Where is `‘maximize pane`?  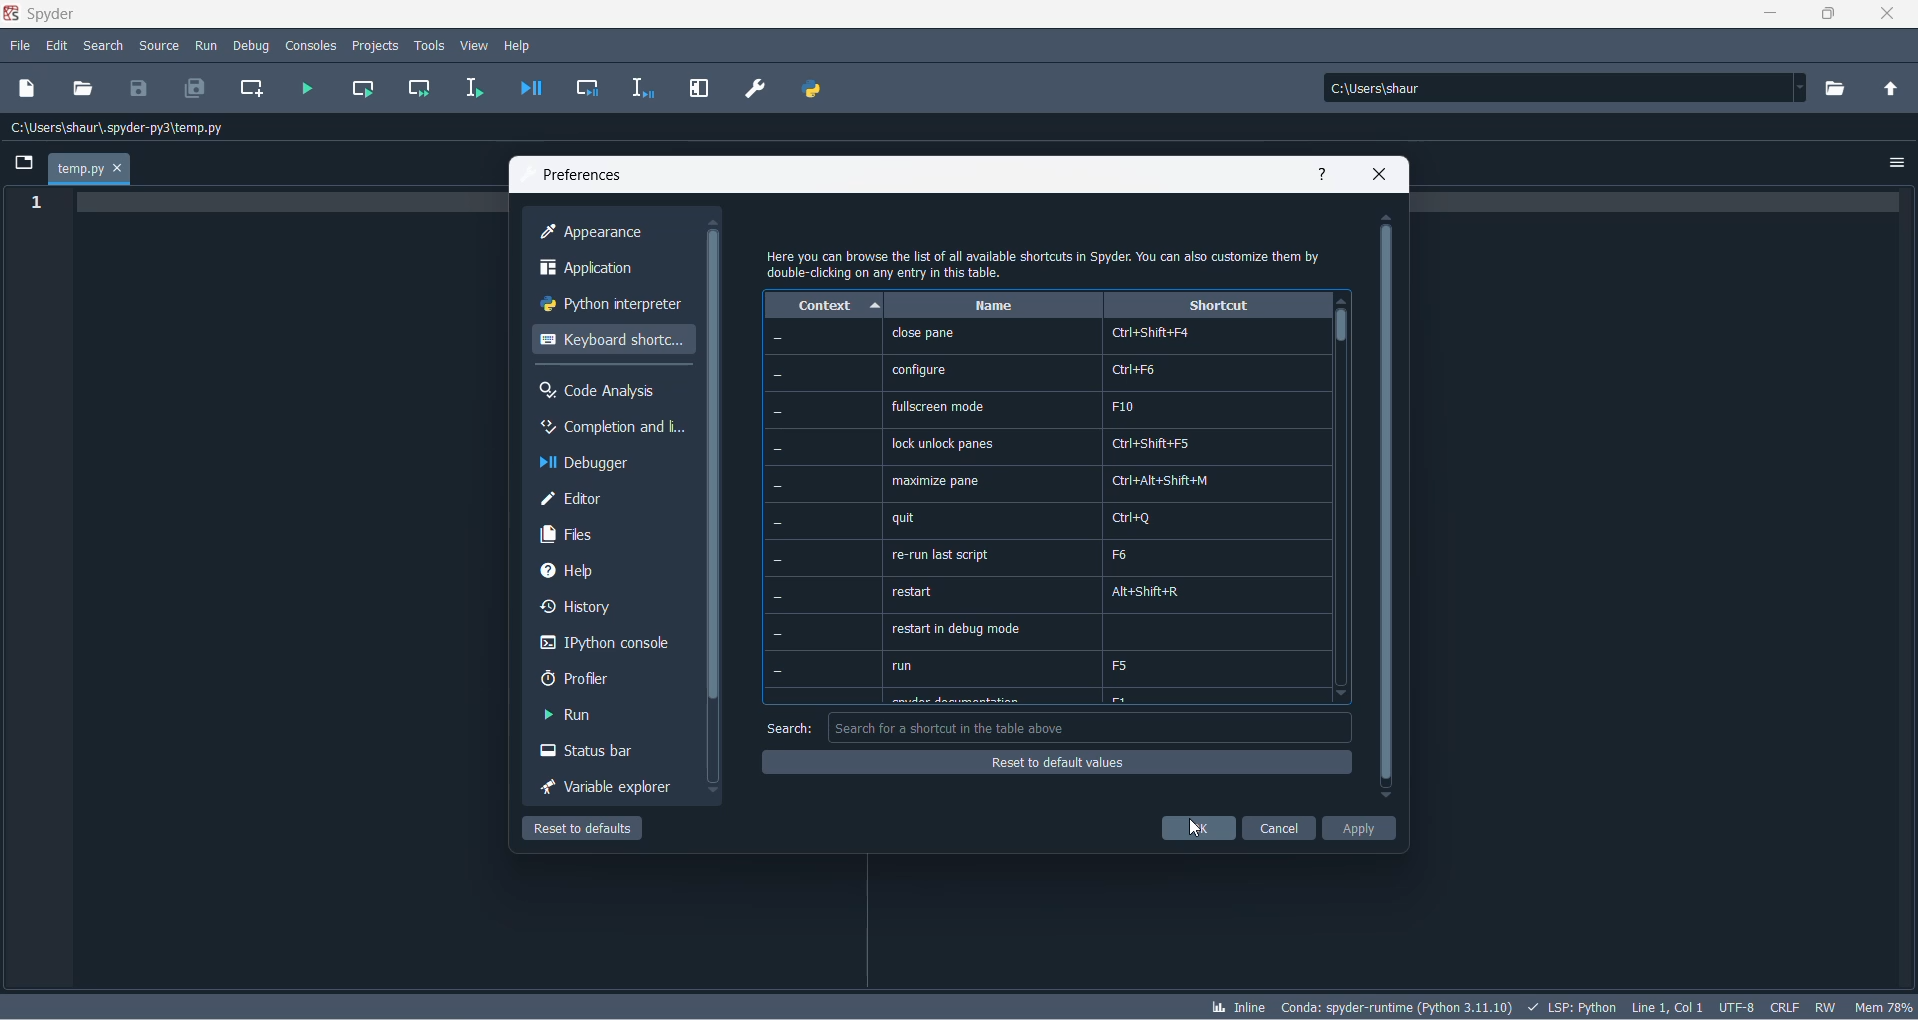 ‘maximize pane is located at coordinates (933, 480).